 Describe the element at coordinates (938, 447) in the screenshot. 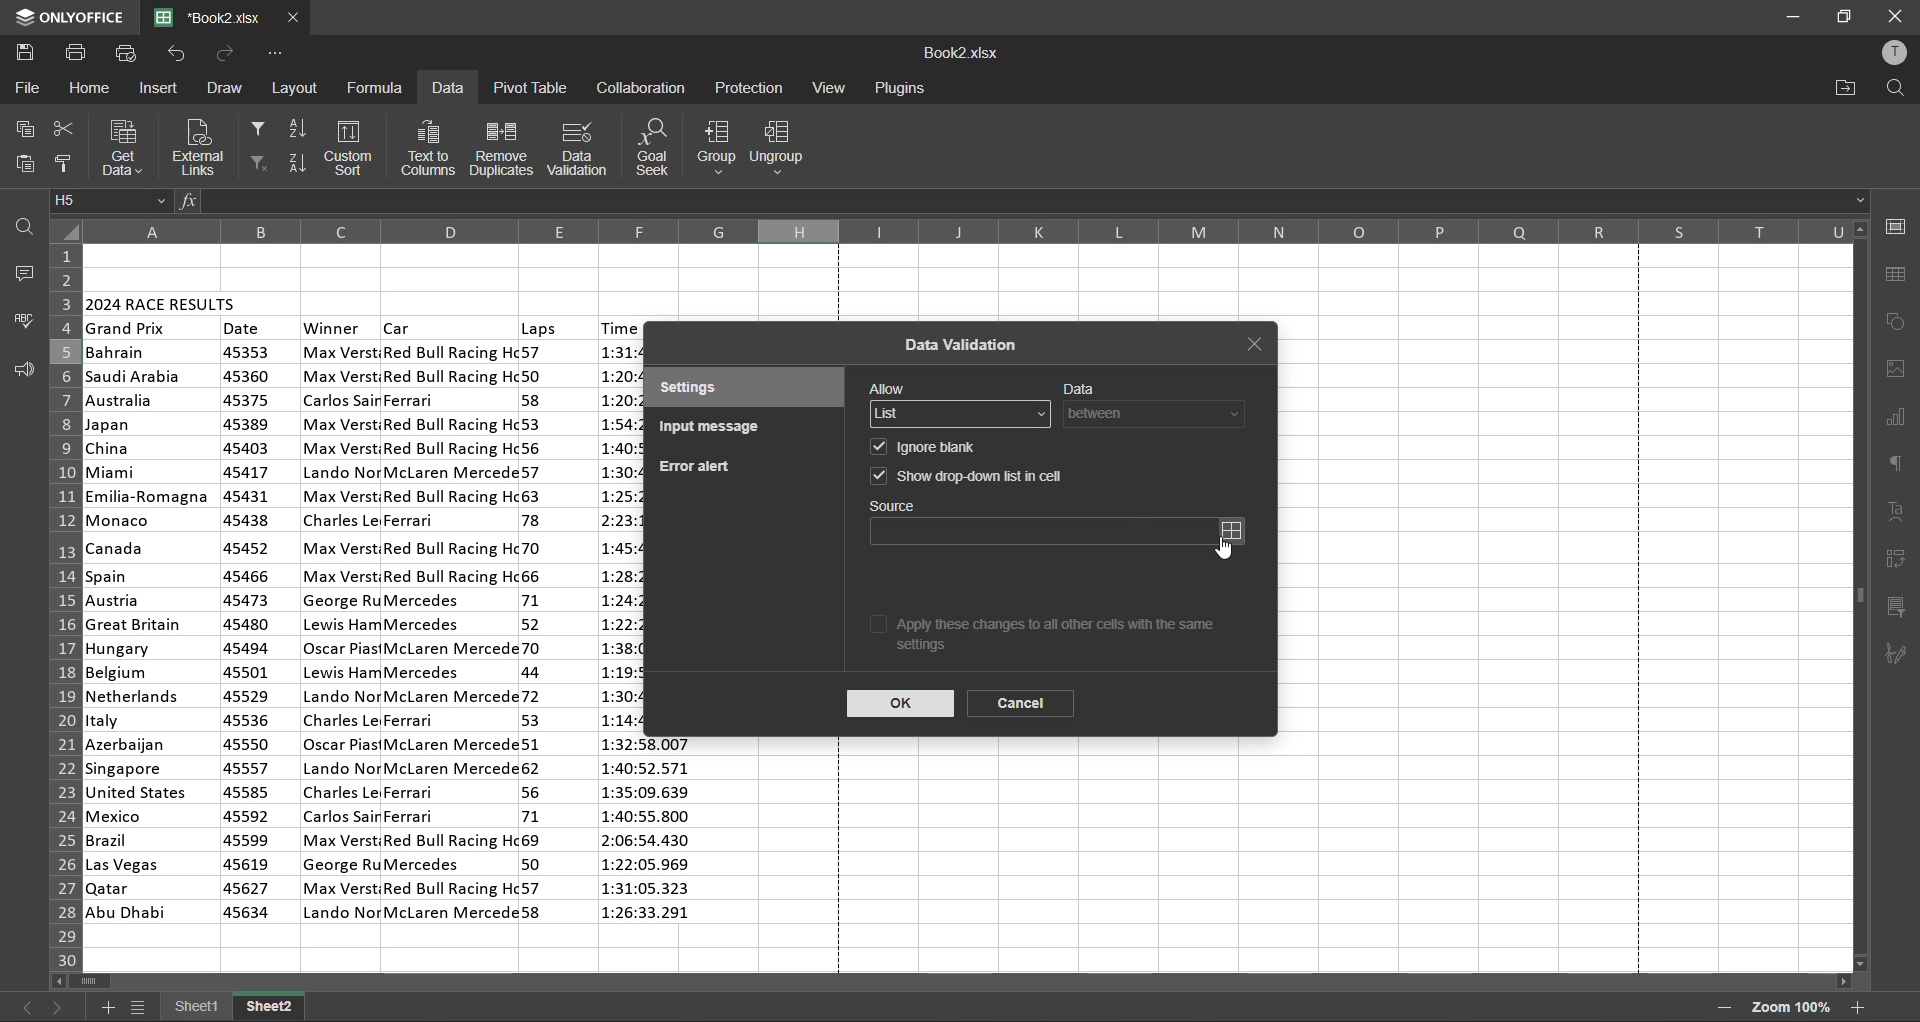

I see `ignore blank` at that location.